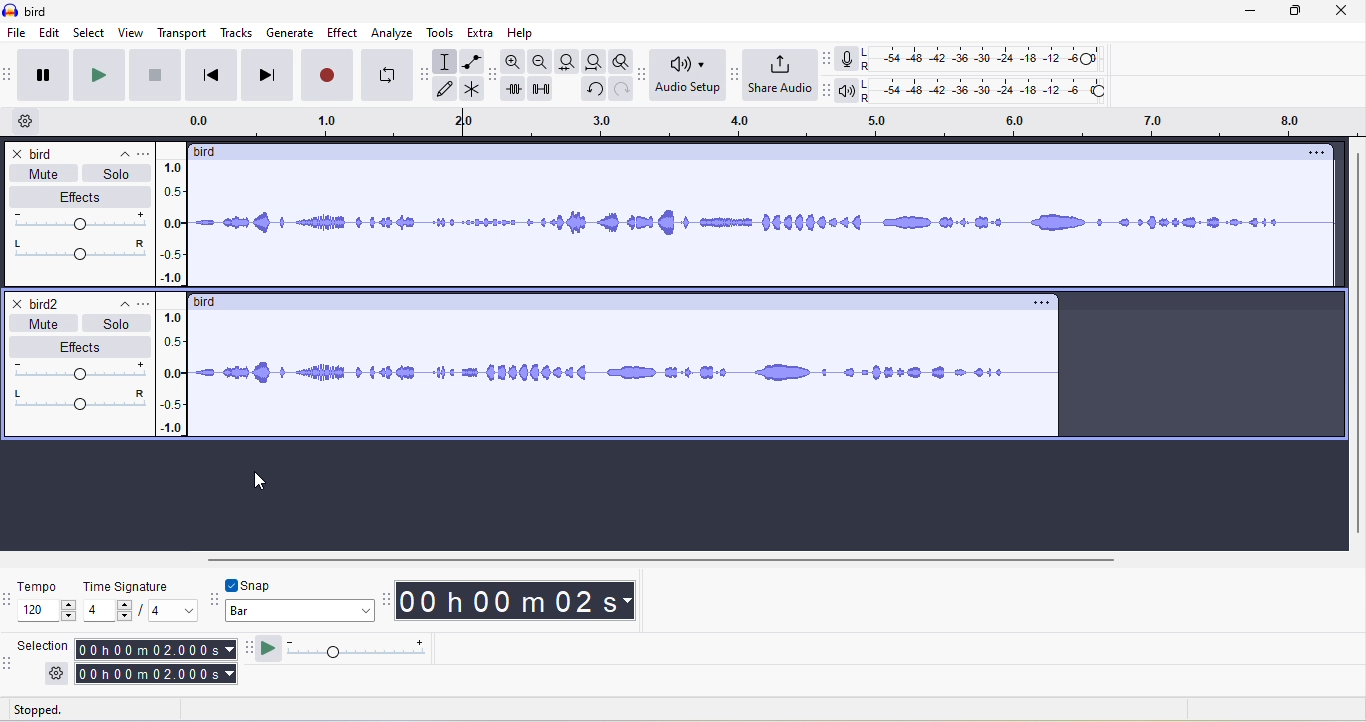 The height and width of the screenshot is (722, 1366). What do you see at coordinates (213, 74) in the screenshot?
I see `skip to start` at bounding box center [213, 74].